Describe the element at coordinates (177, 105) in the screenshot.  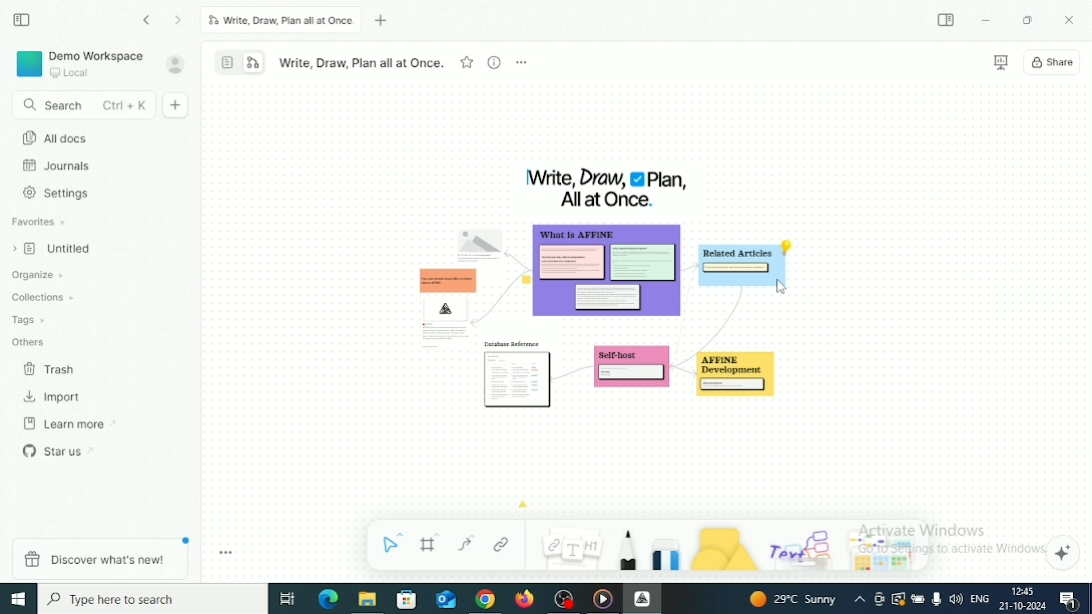
I see `New doc` at that location.